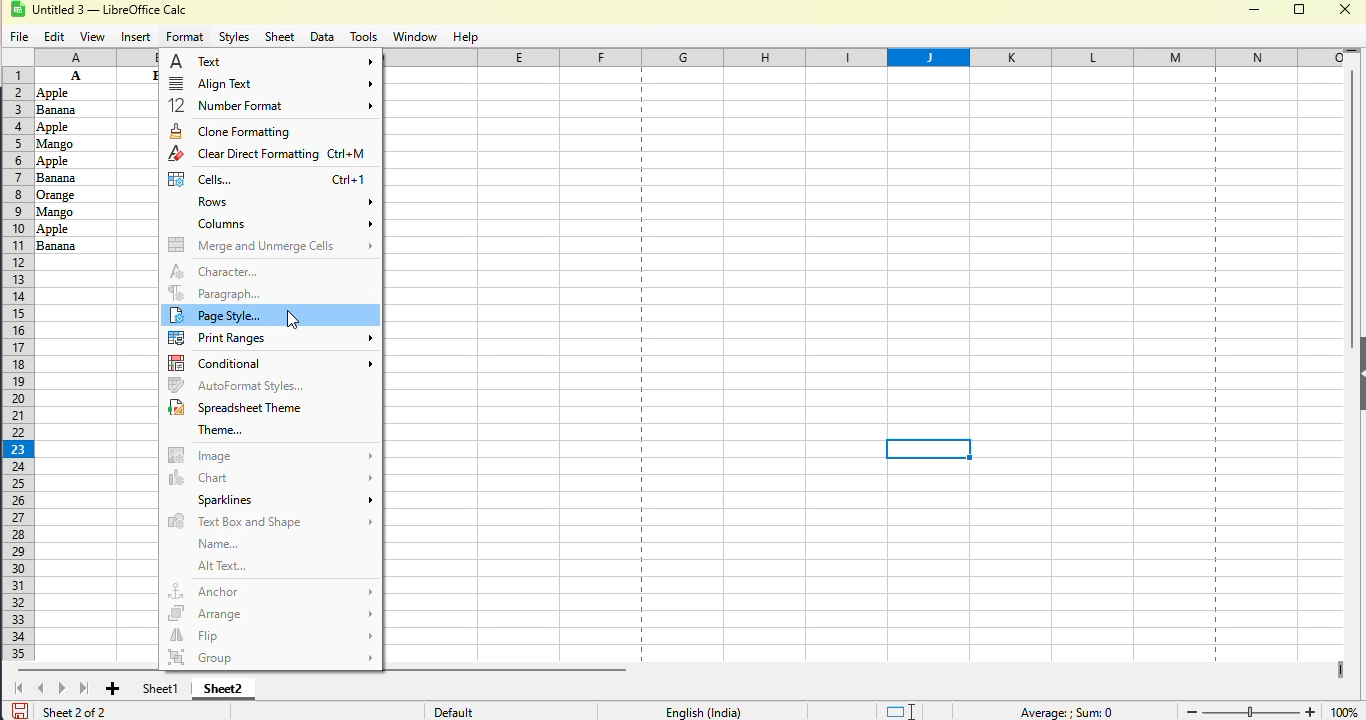 This screenshot has width=1366, height=720. What do you see at coordinates (216, 293) in the screenshot?
I see `paragraph` at bounding box center [216, 293].